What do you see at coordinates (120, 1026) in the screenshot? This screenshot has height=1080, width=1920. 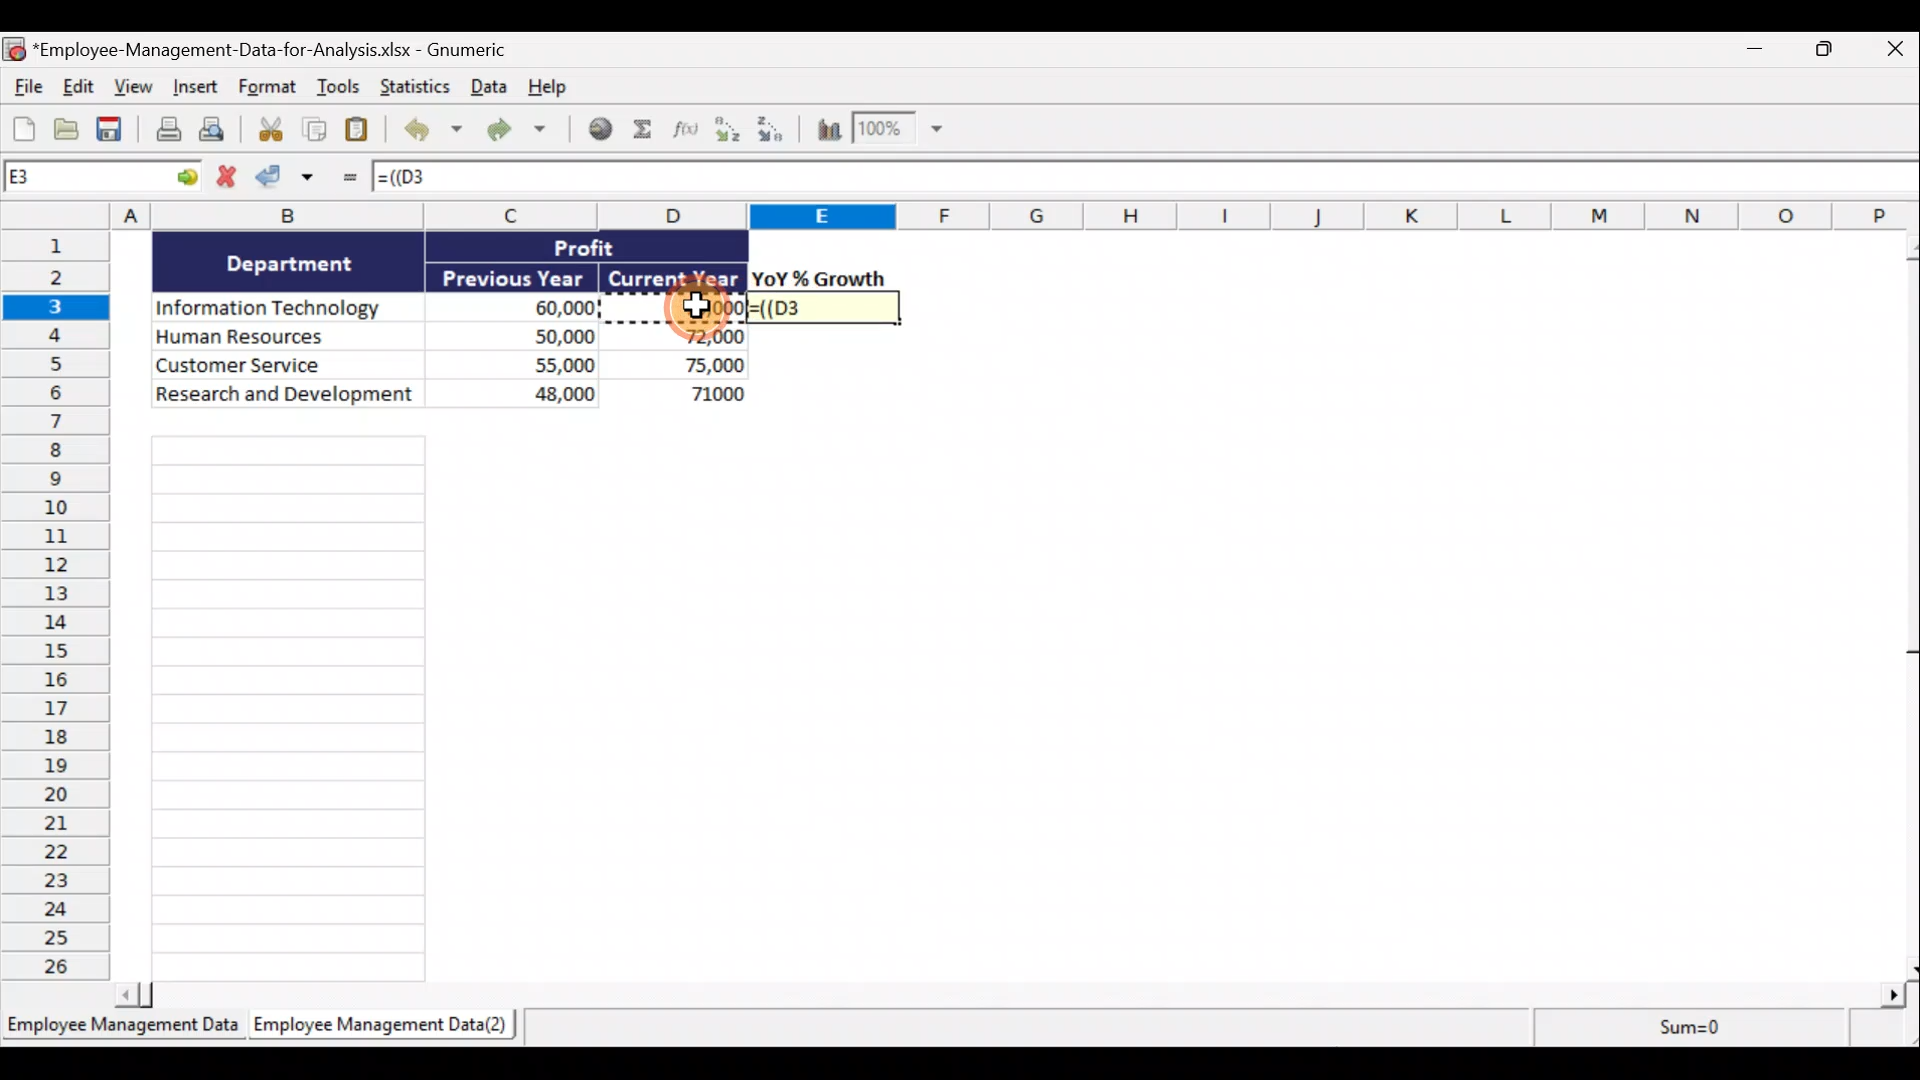 I see `Sheet 1` at bounding box center [120, 1026].